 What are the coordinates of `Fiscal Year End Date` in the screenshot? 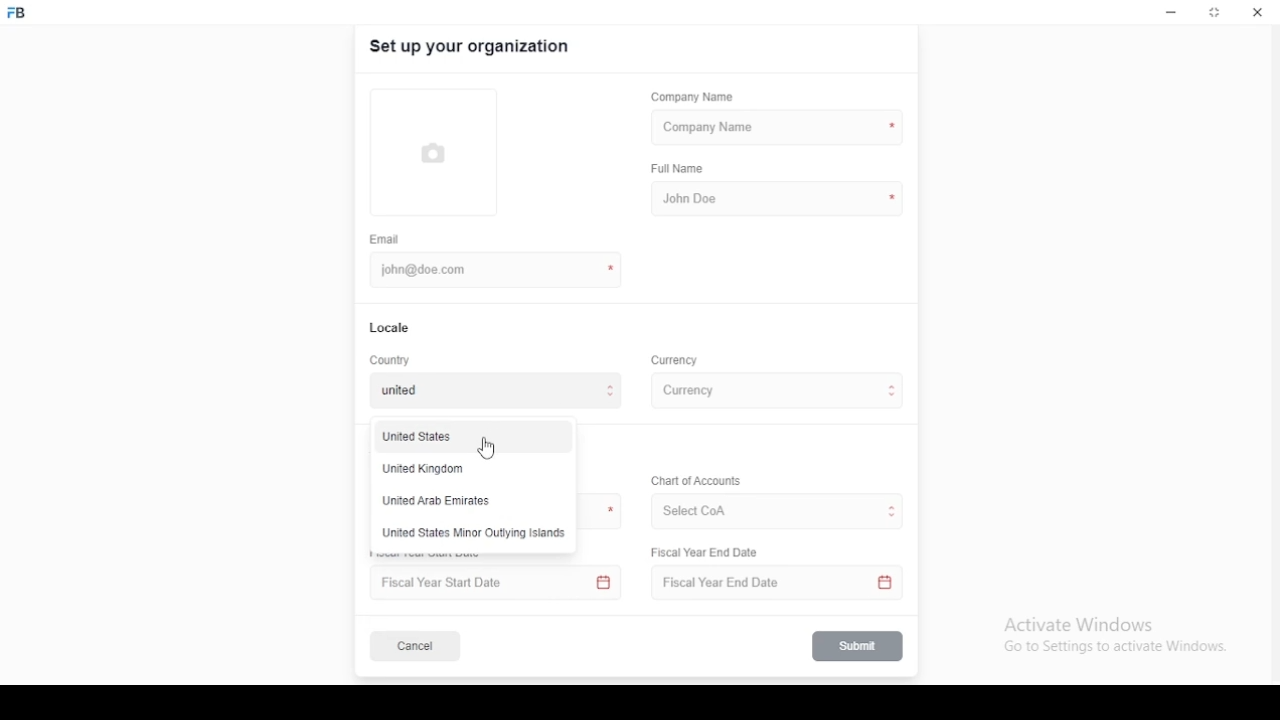 It's located at (771, 583).